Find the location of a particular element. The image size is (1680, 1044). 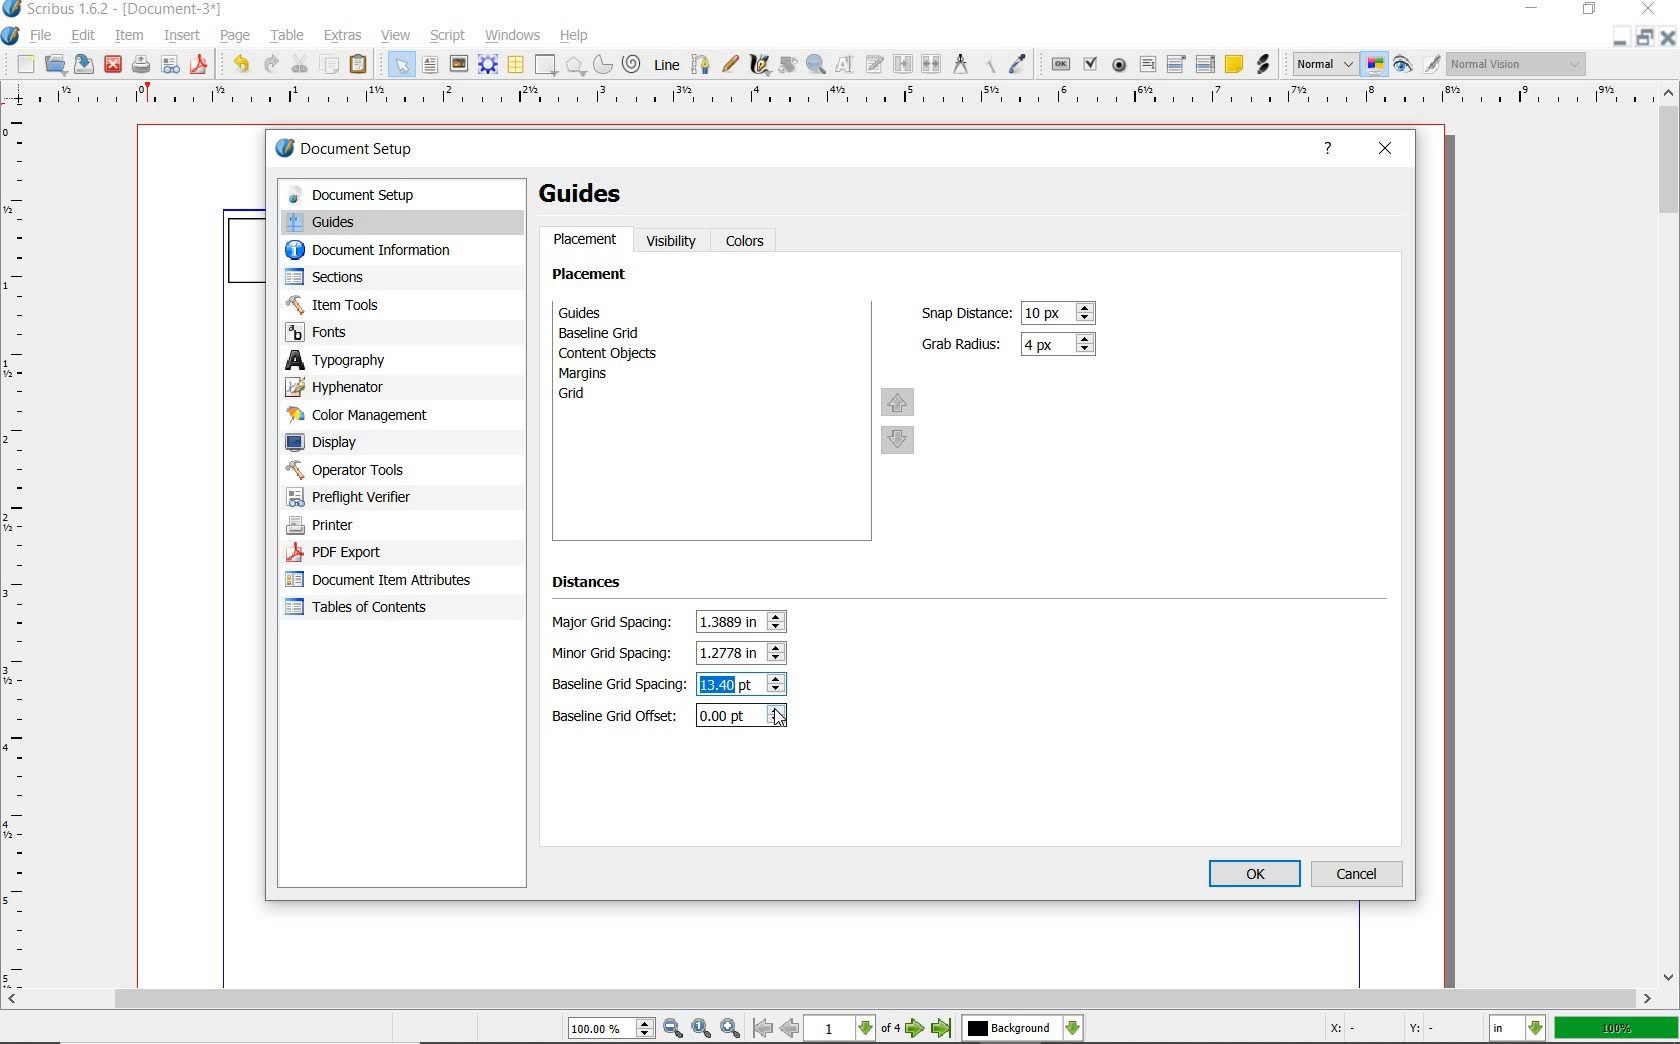

line is located at coordinates (666, 63).